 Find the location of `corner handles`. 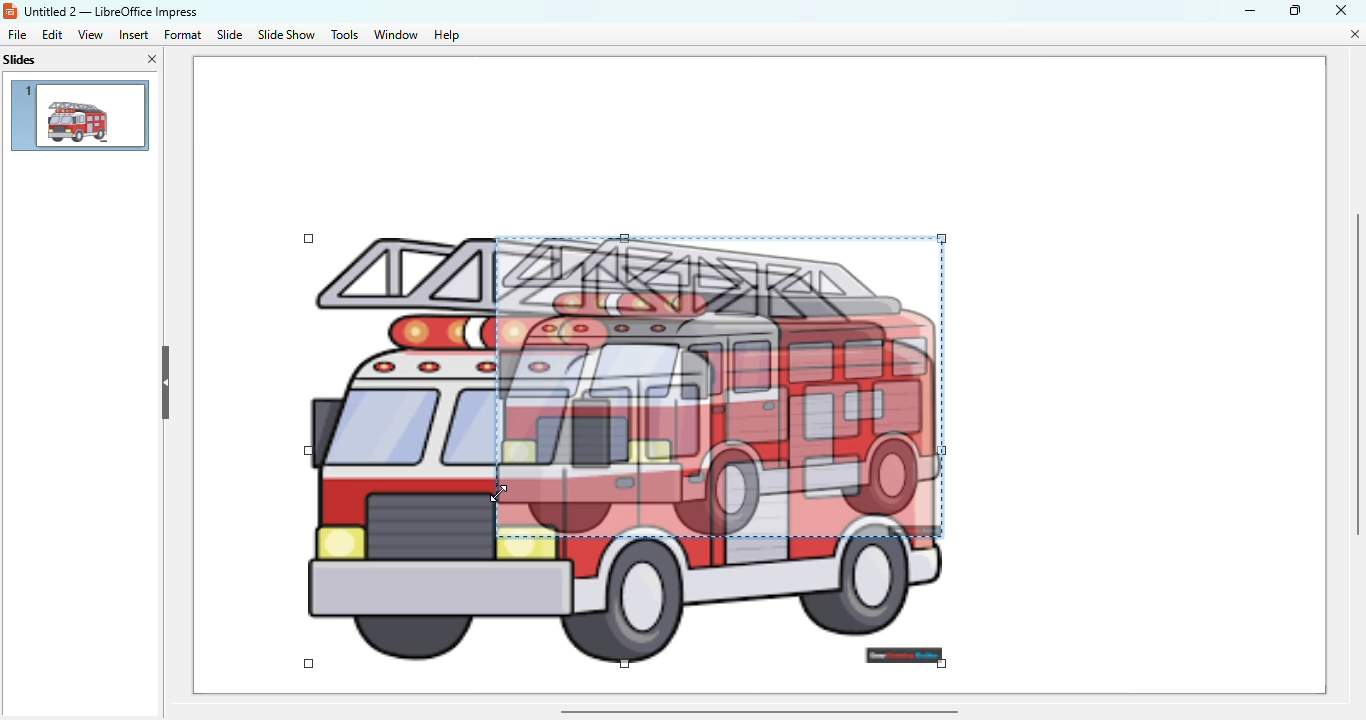

corner handles is located at coordinates (310, 240).